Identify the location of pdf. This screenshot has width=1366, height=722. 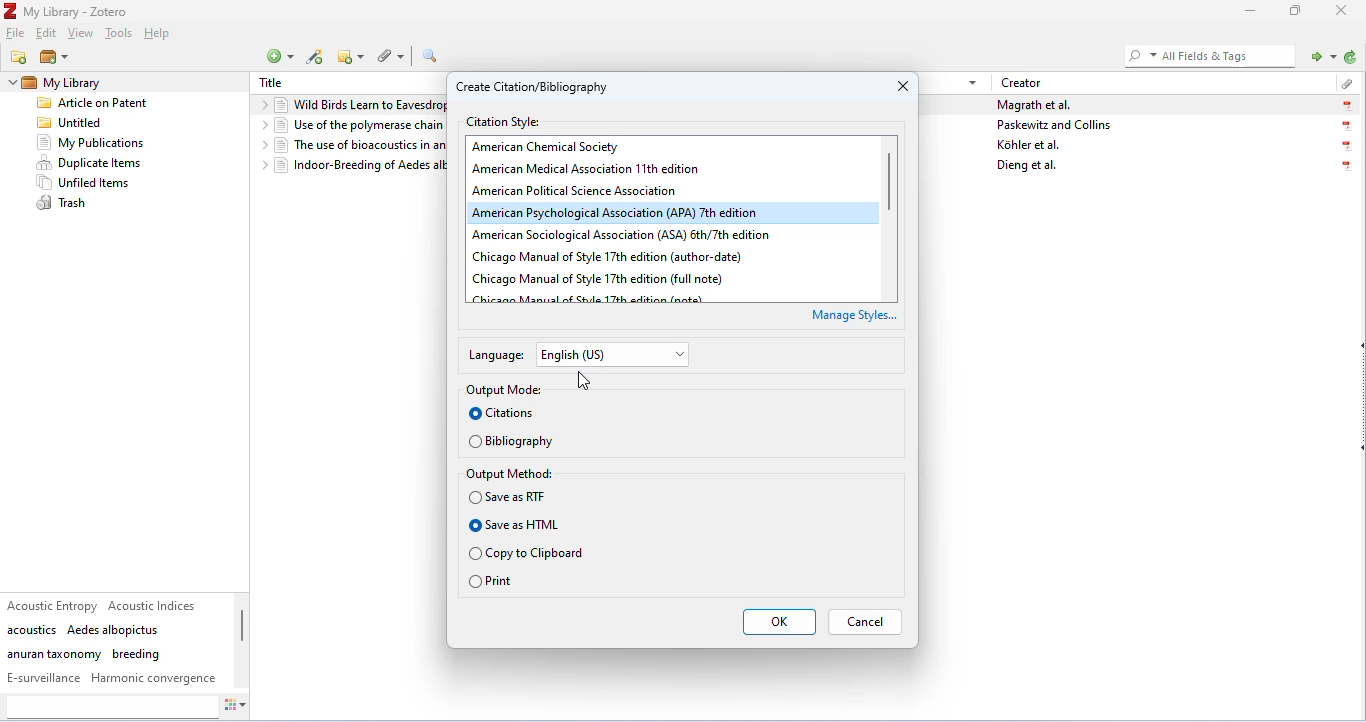
(1343, 167).